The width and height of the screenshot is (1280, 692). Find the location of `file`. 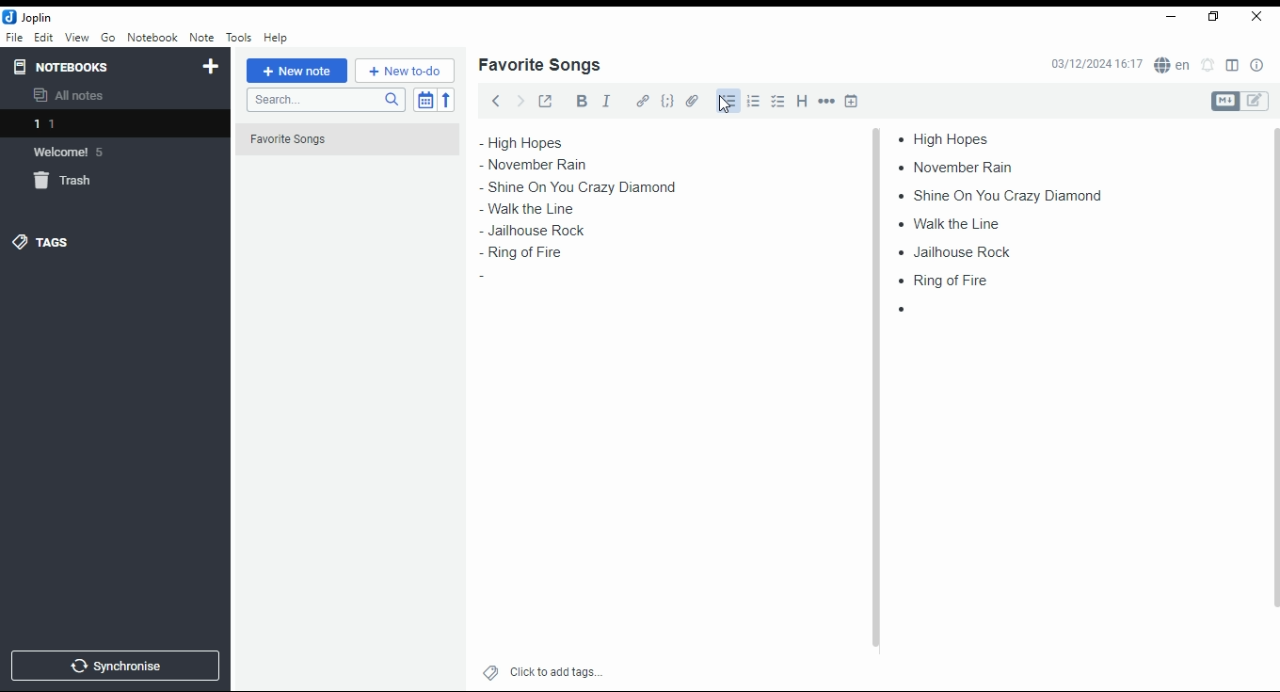

file is located at coordinates (14, 36).